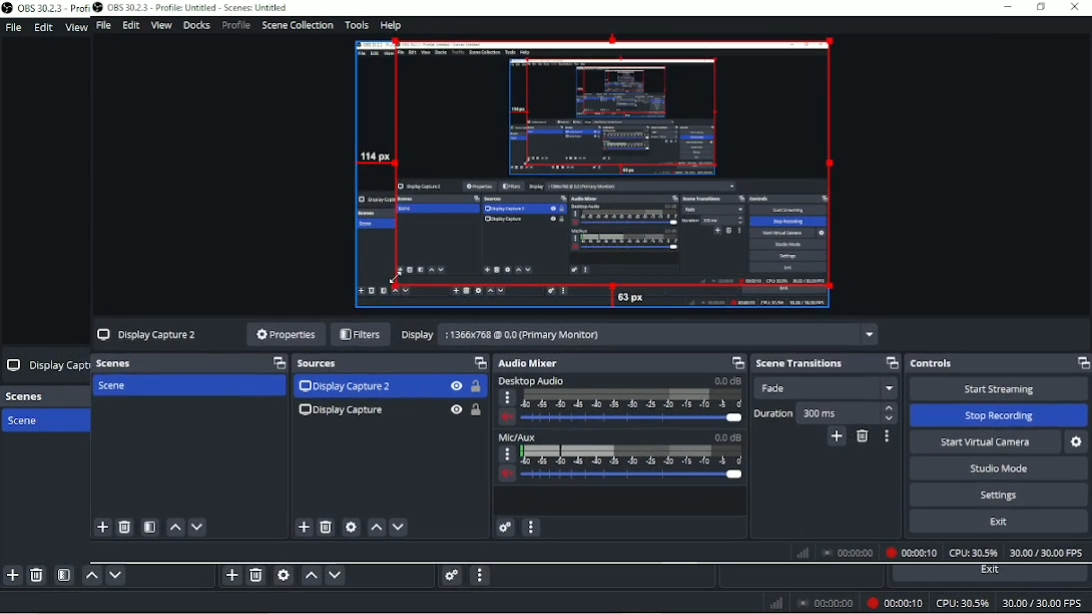 The width and height of the screenshot is (1092, 614). I want to click on Audio mixer menu, so click(483, 576).